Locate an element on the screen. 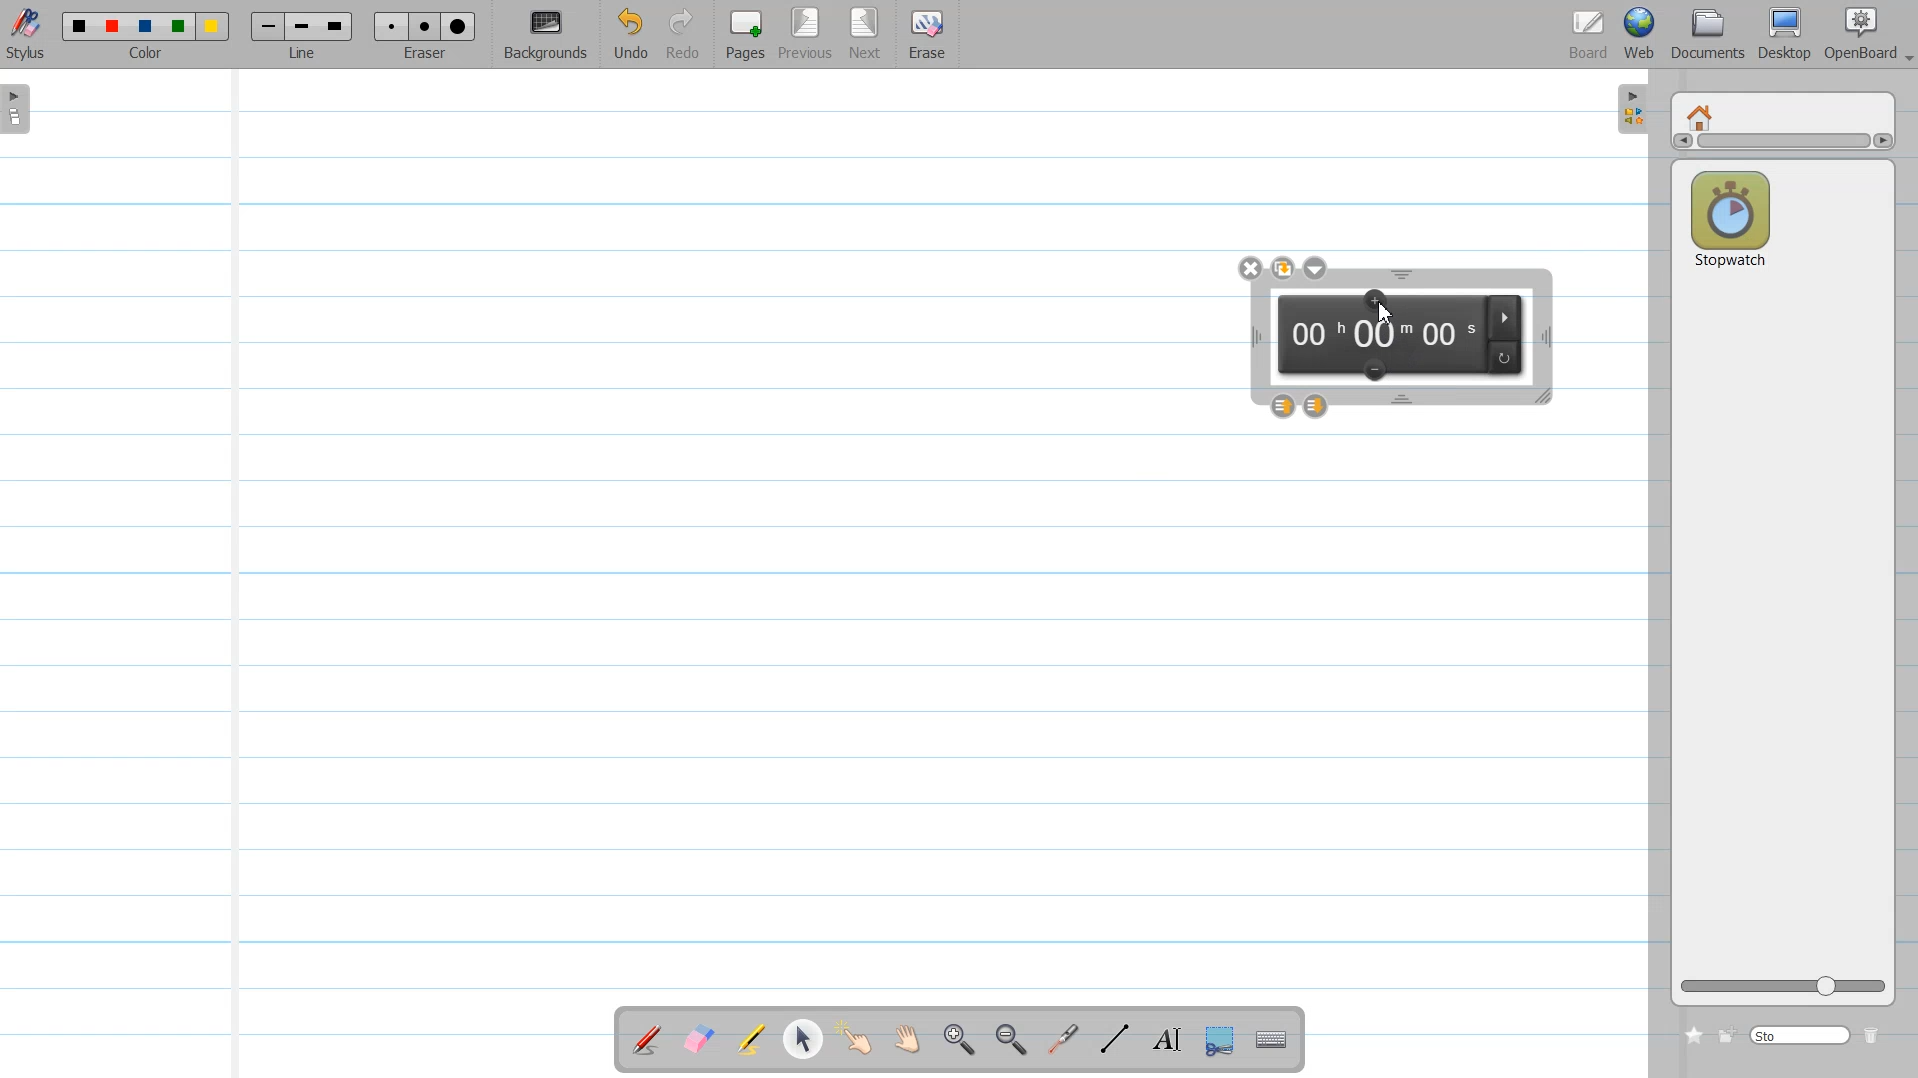 The width and height of the screenshot is (1918, 1078). Duplicate  is located at coordinates (1281, 268).